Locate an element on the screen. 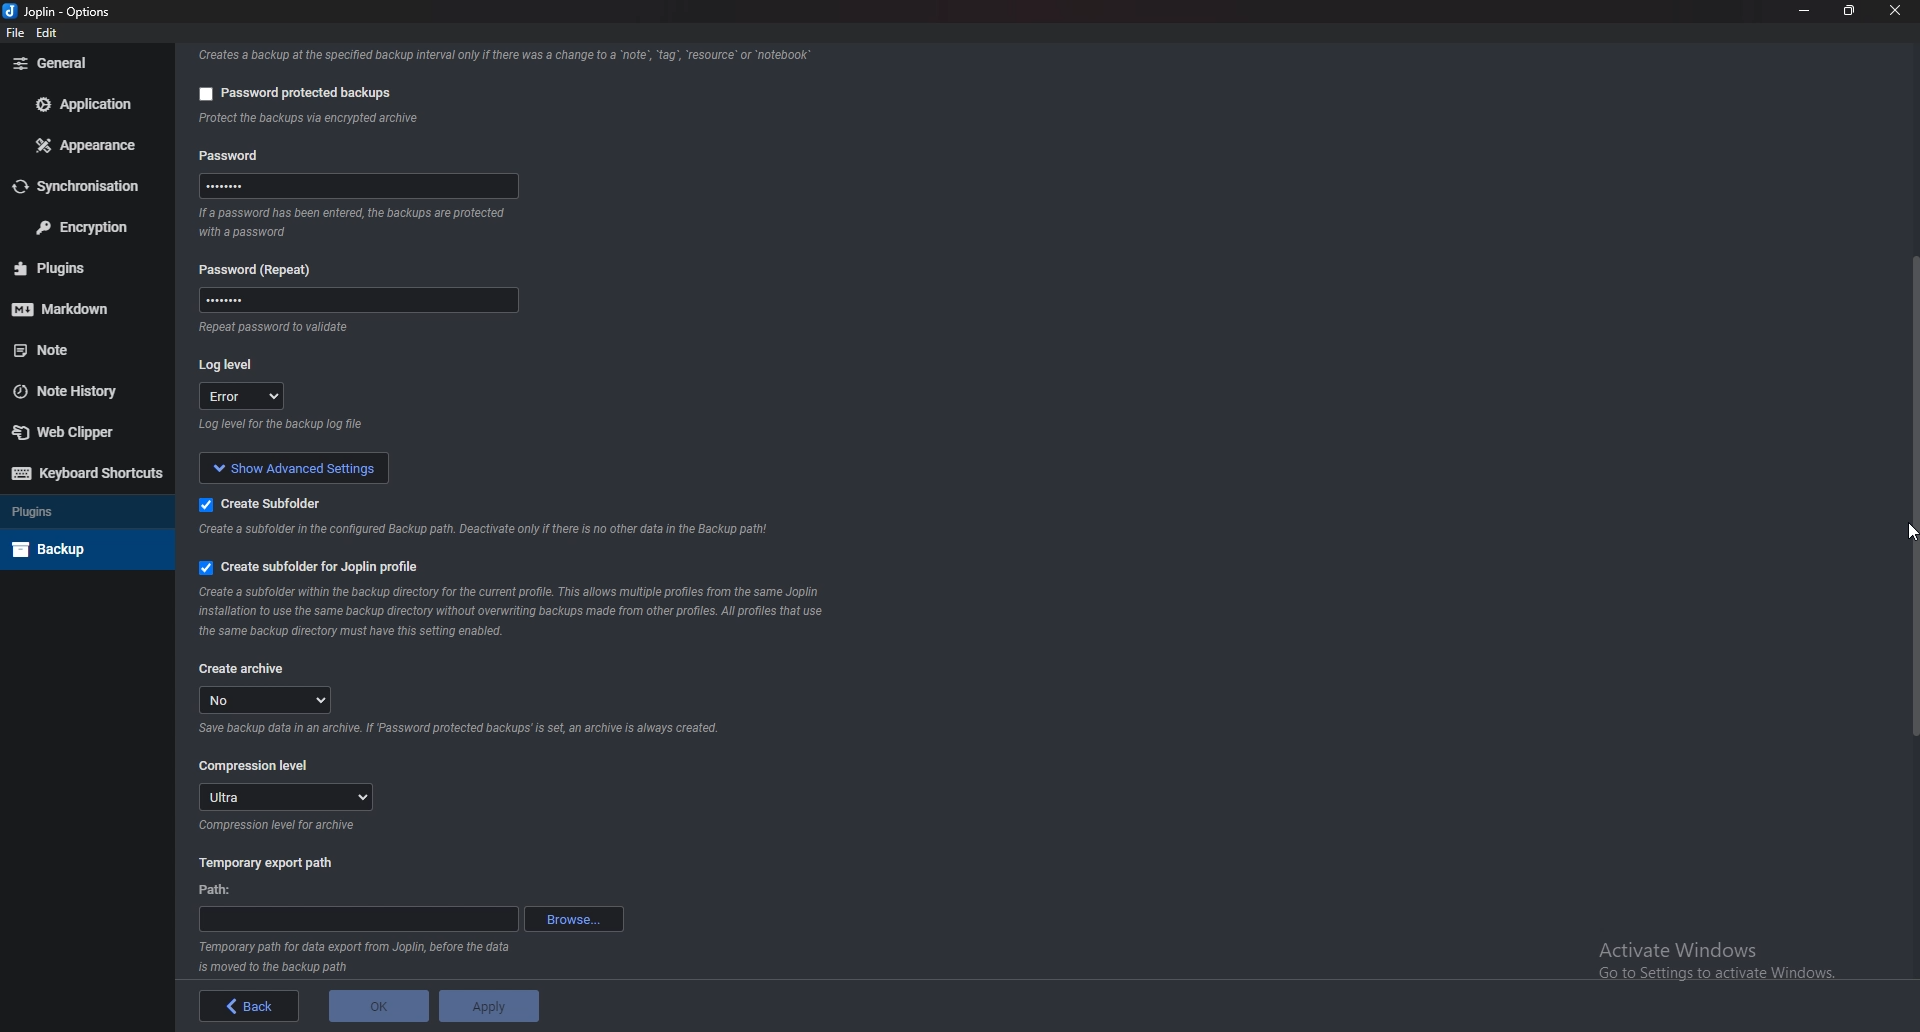 The width and height of the screenshot is (1920, 1032). password (repeat) is located at coordinates (263, 269).